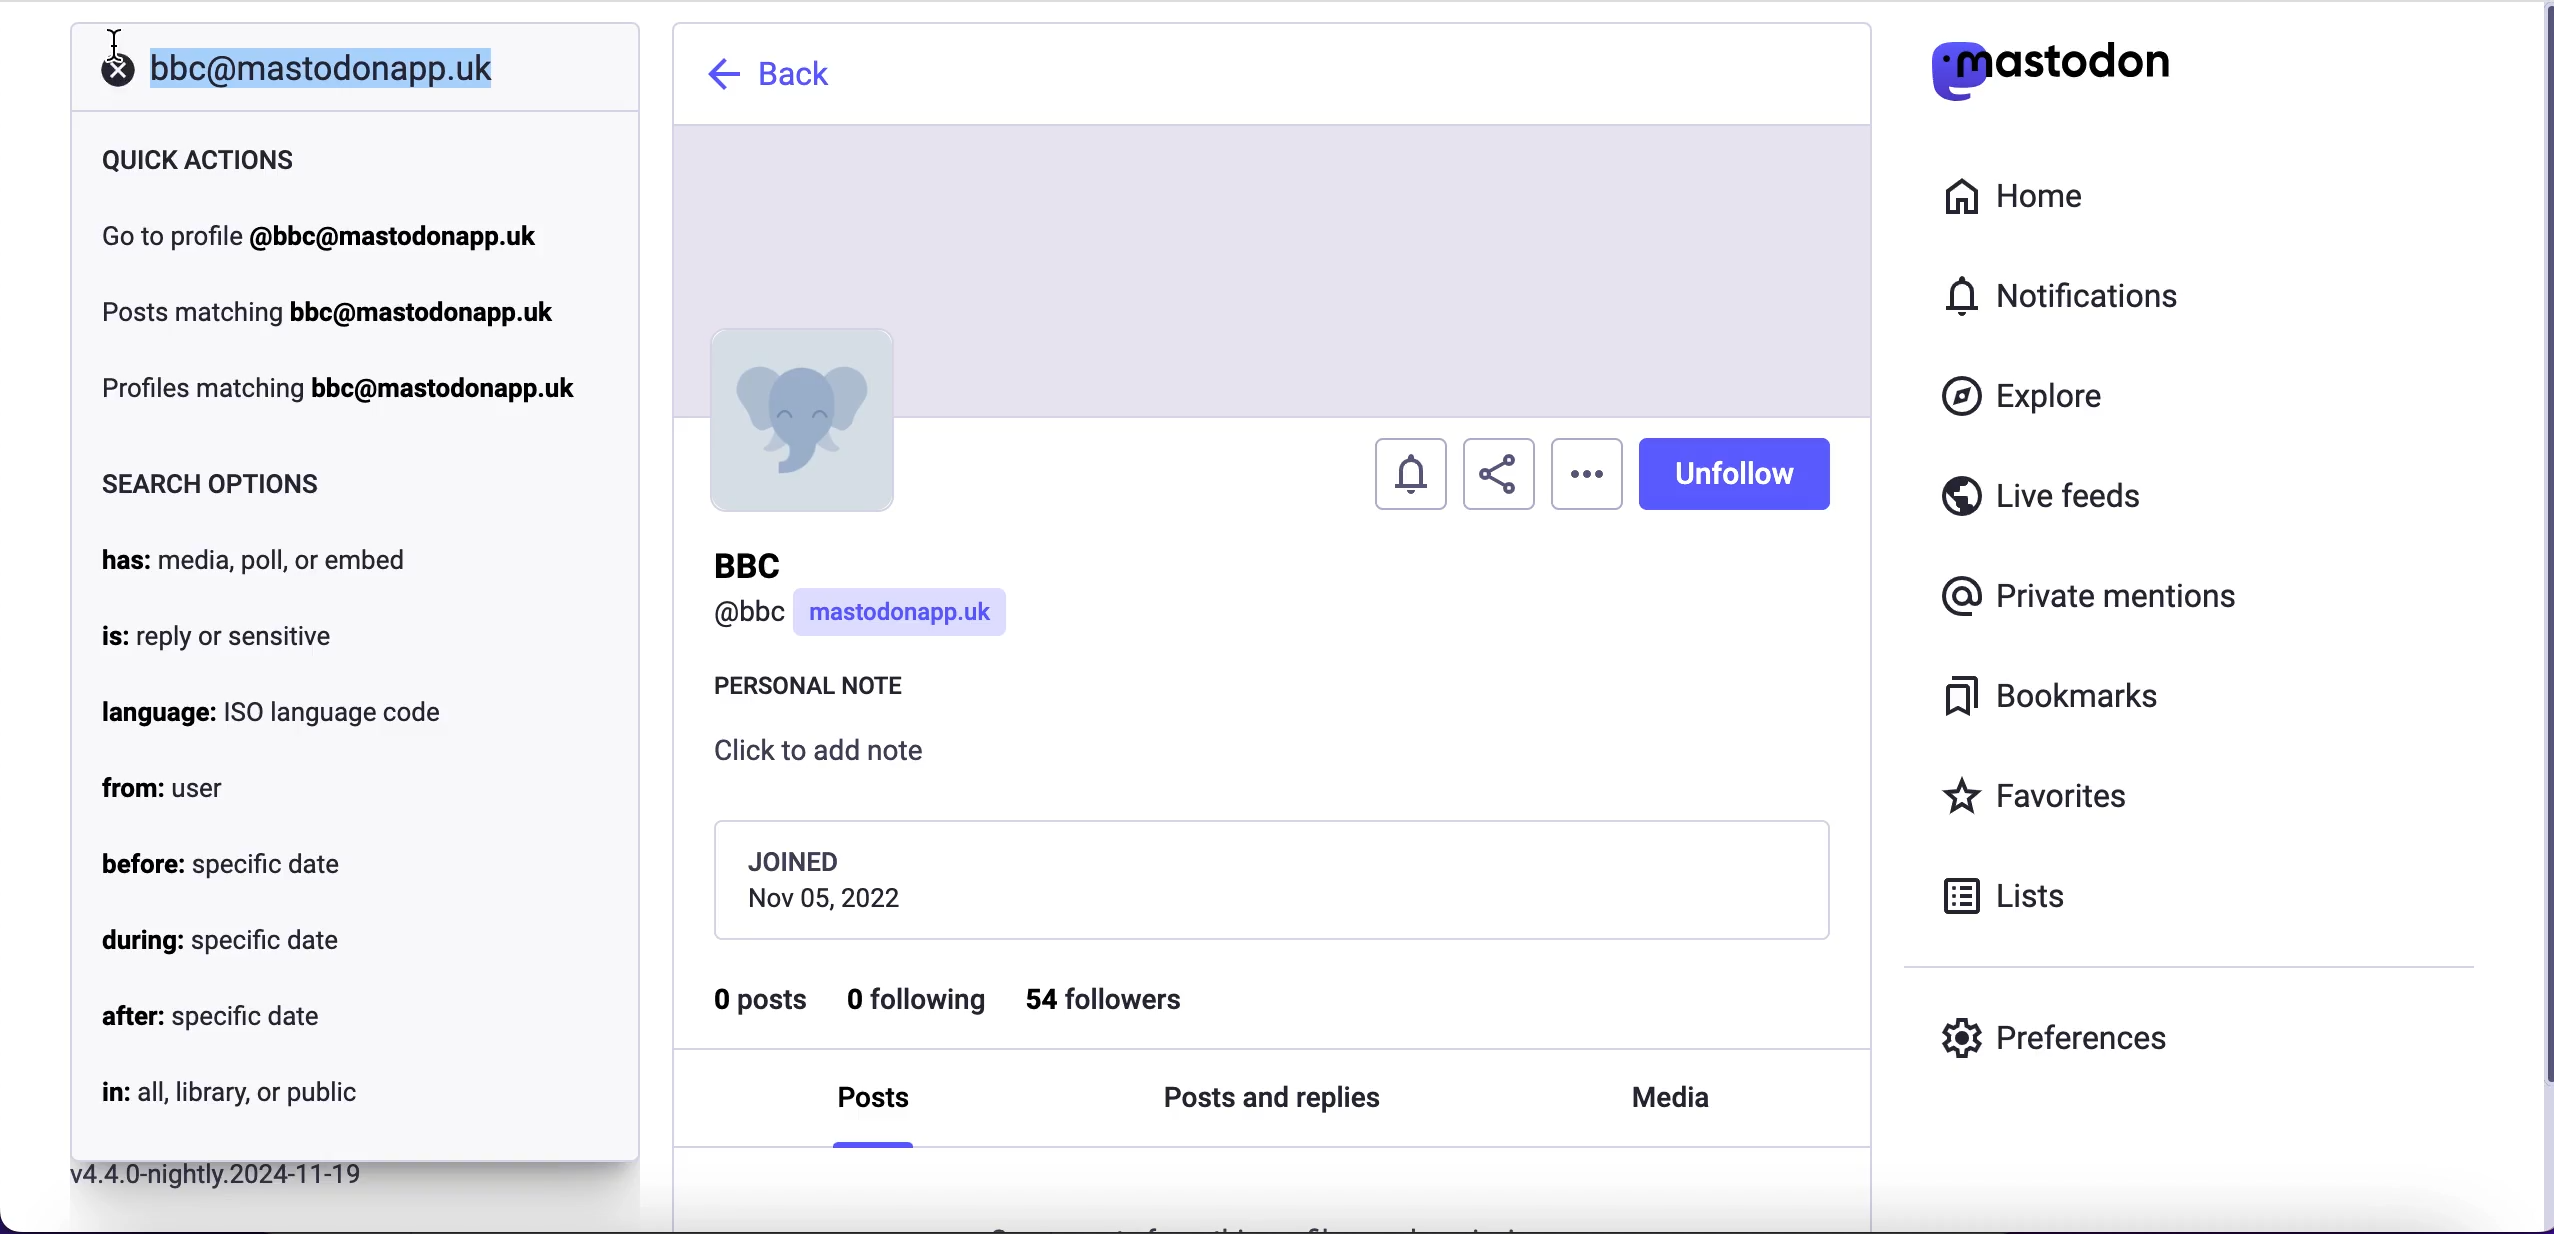  What do you see at coordinates (265, 561) in the screenshot?
I see `has: media` at bounding box center [265, 561].